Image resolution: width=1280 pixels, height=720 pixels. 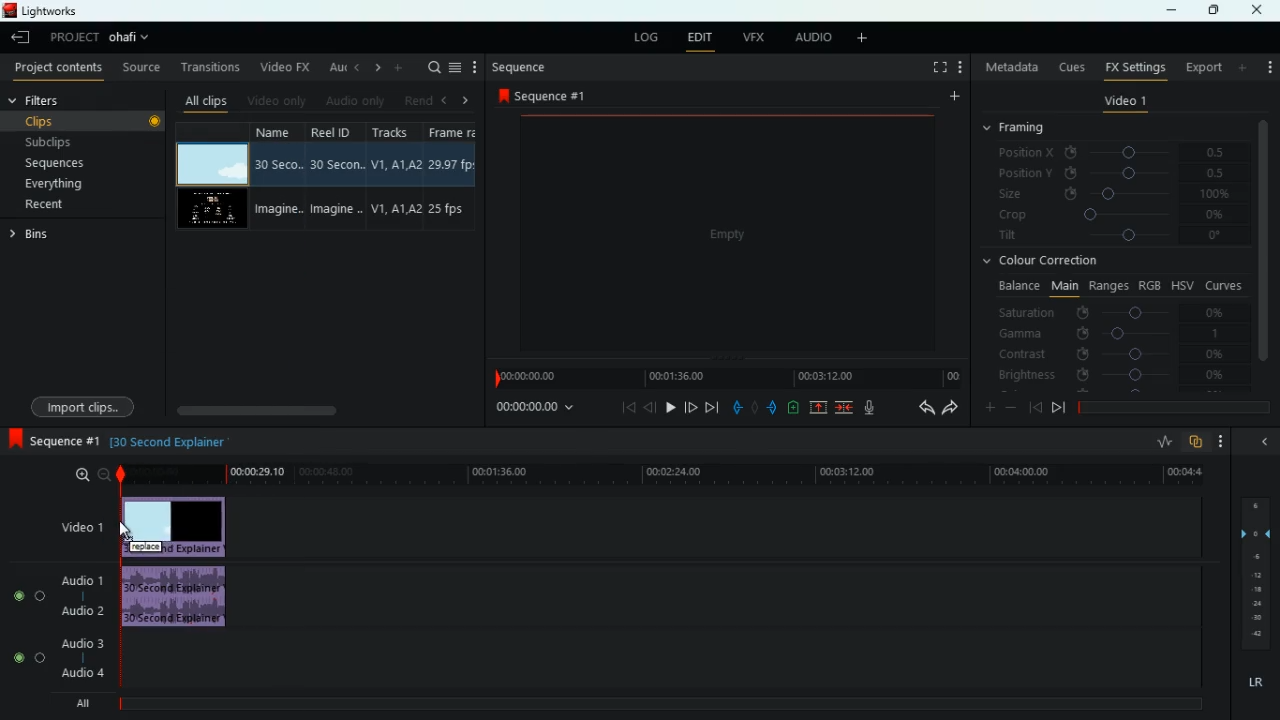 What do you see at coordinates (542, 95) in the screenshot?
I see `sequence` at bounding box center [542, 95].